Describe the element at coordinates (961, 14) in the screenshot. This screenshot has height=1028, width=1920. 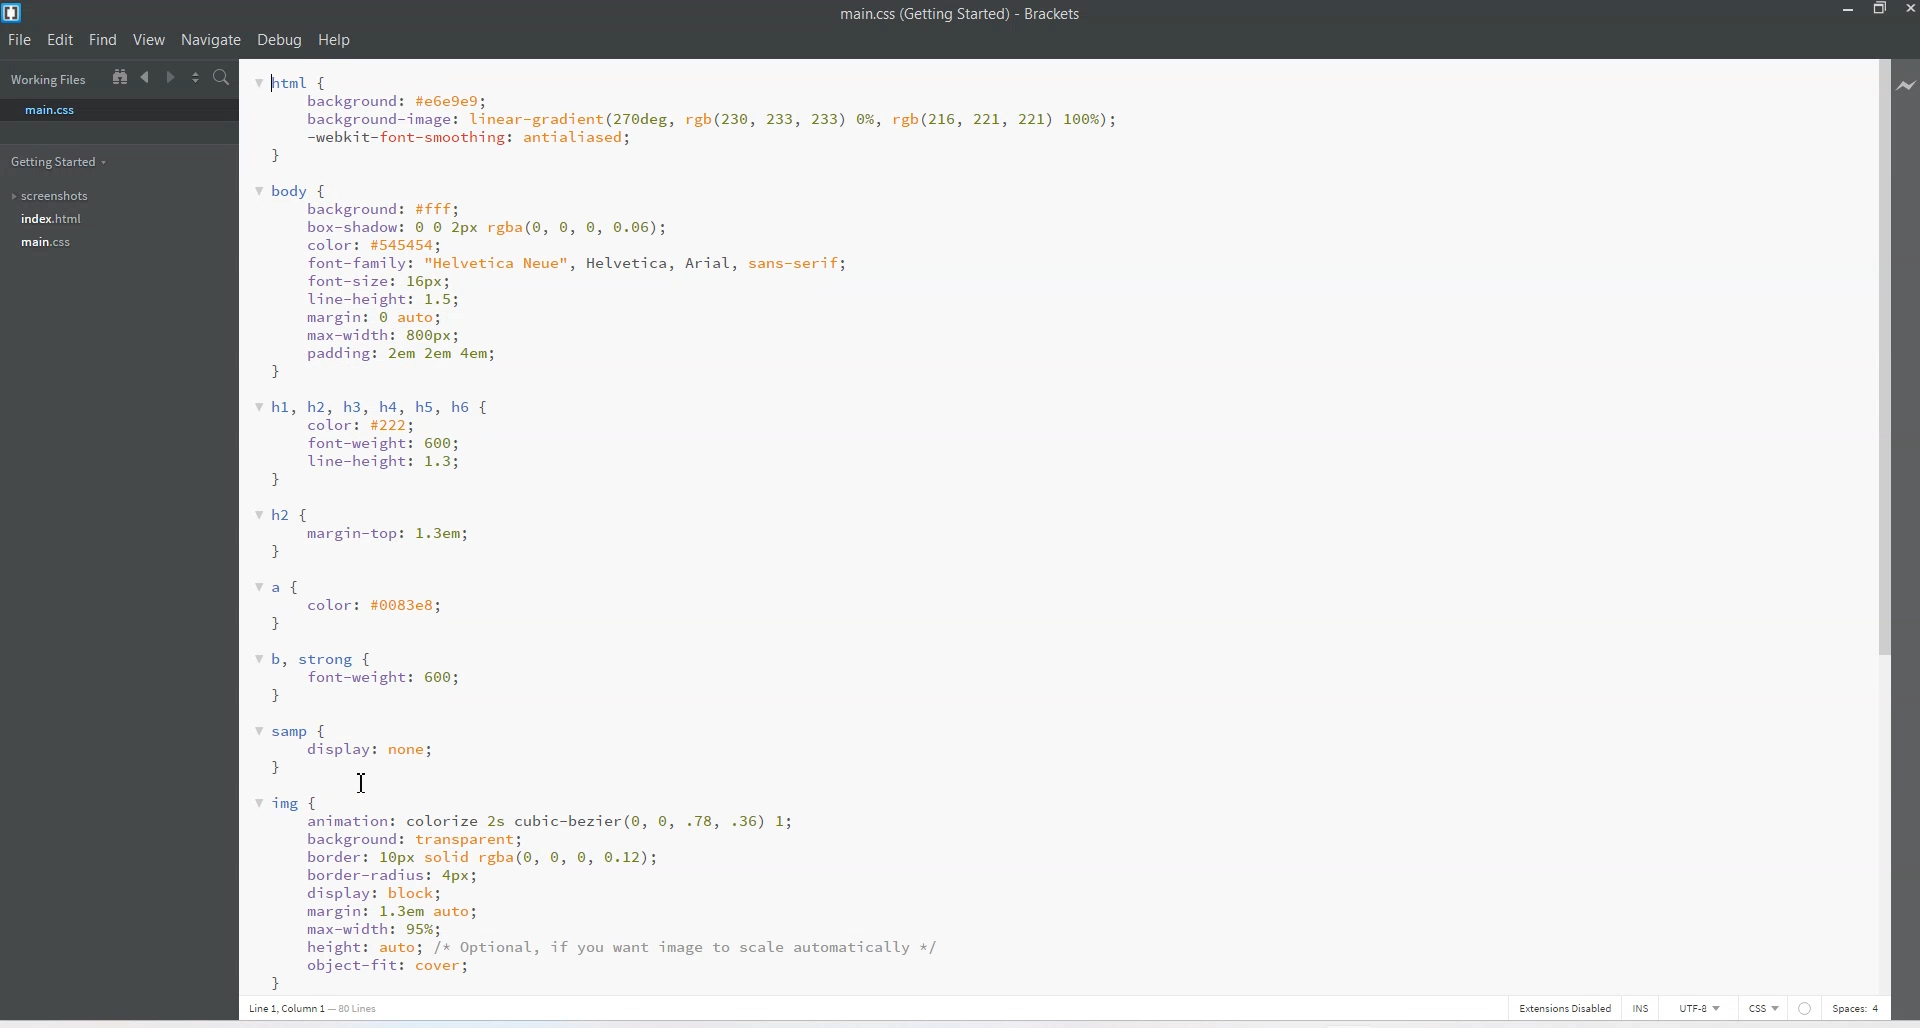
I see `Text` at that location.